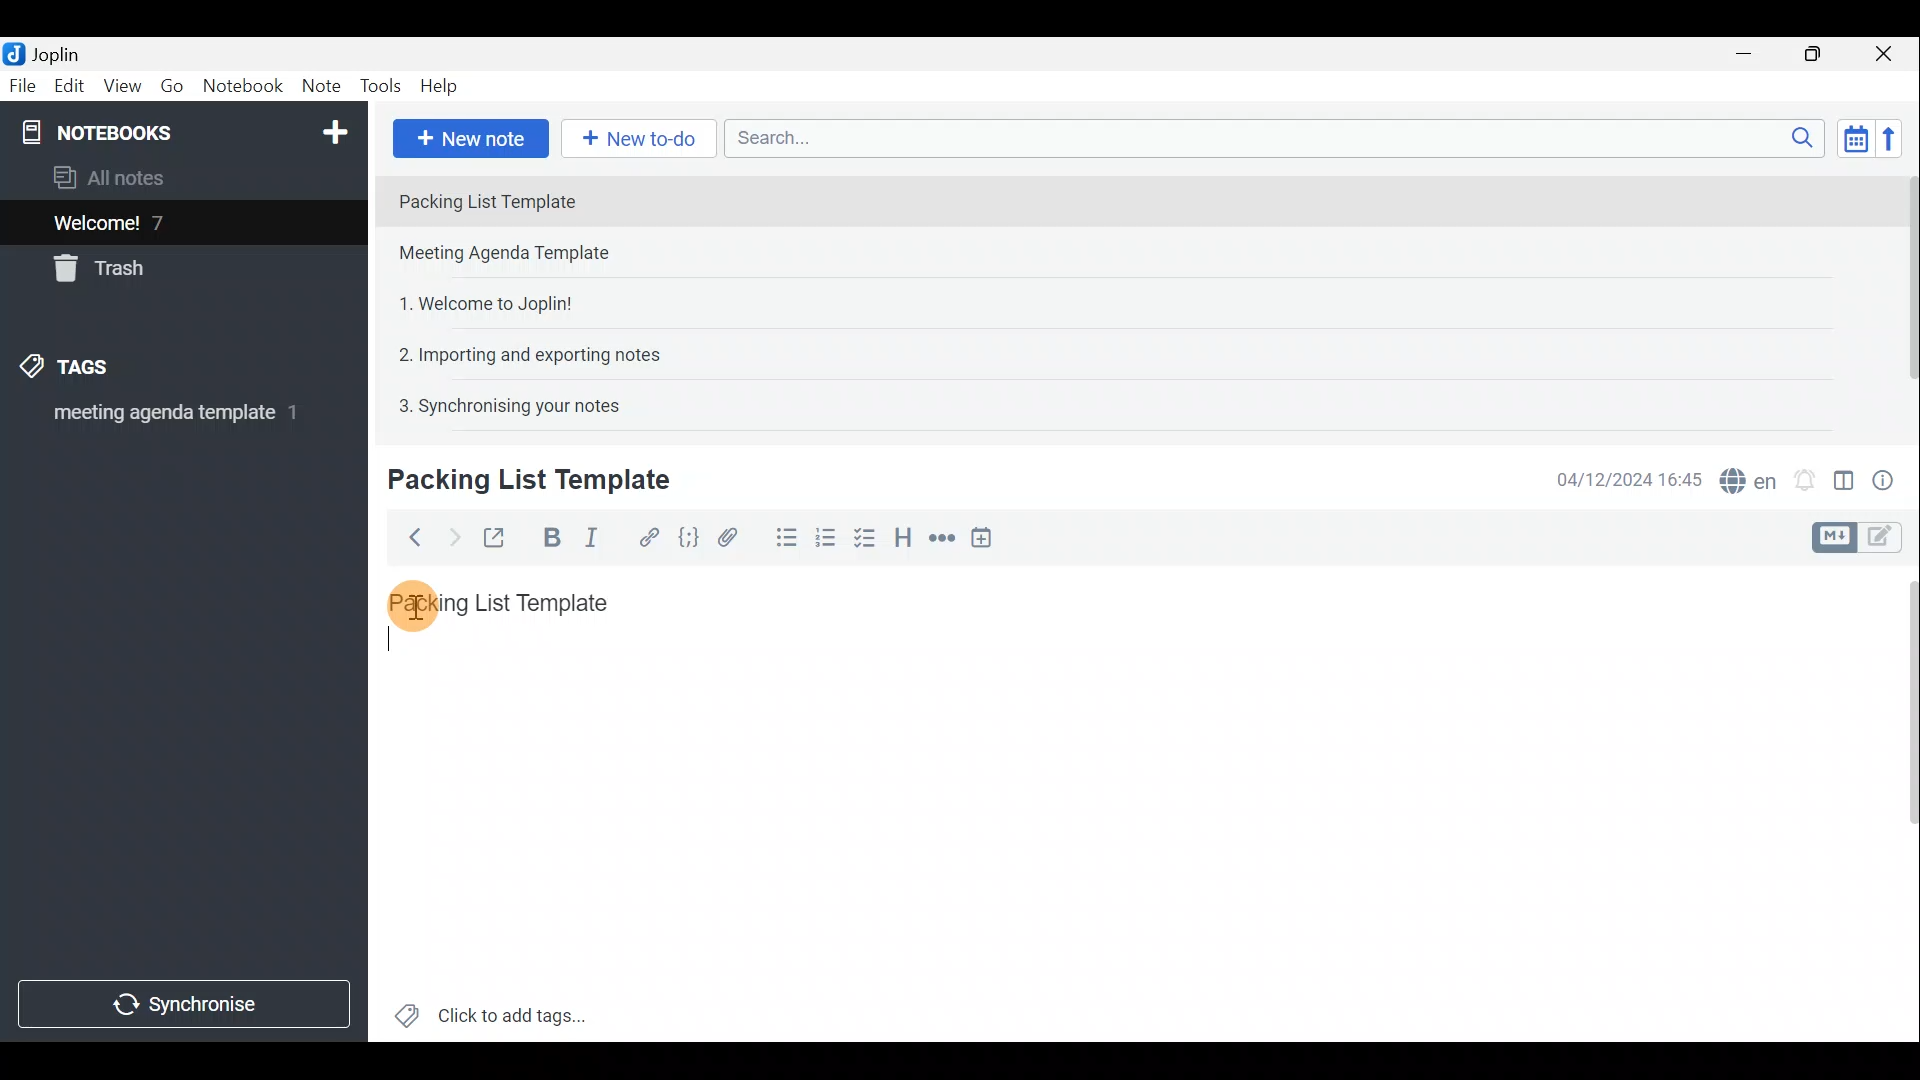 Image resolution: width=1920 pixels, height=1080 pixels. What do you see at coordinates (1820, 54) in the screenshot?
I see `Maximise` at bounding box center [1820, 54].